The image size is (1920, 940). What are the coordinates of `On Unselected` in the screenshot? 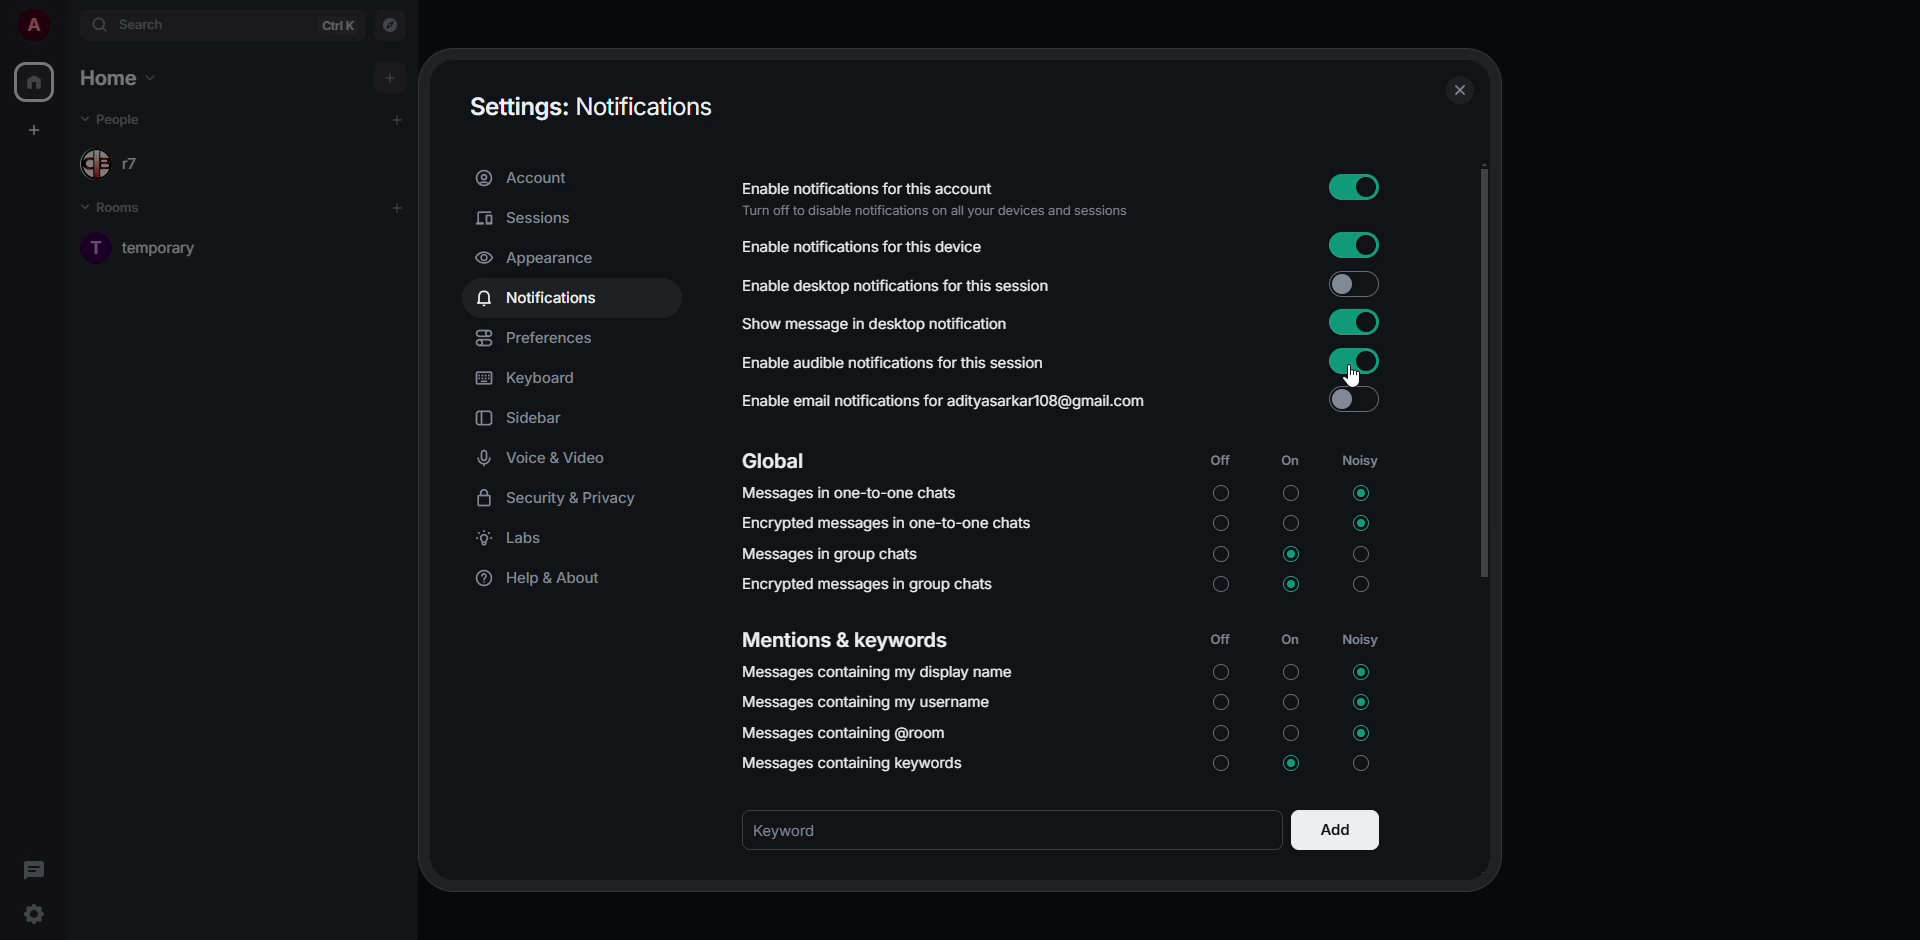 It's located at (1291, 525).